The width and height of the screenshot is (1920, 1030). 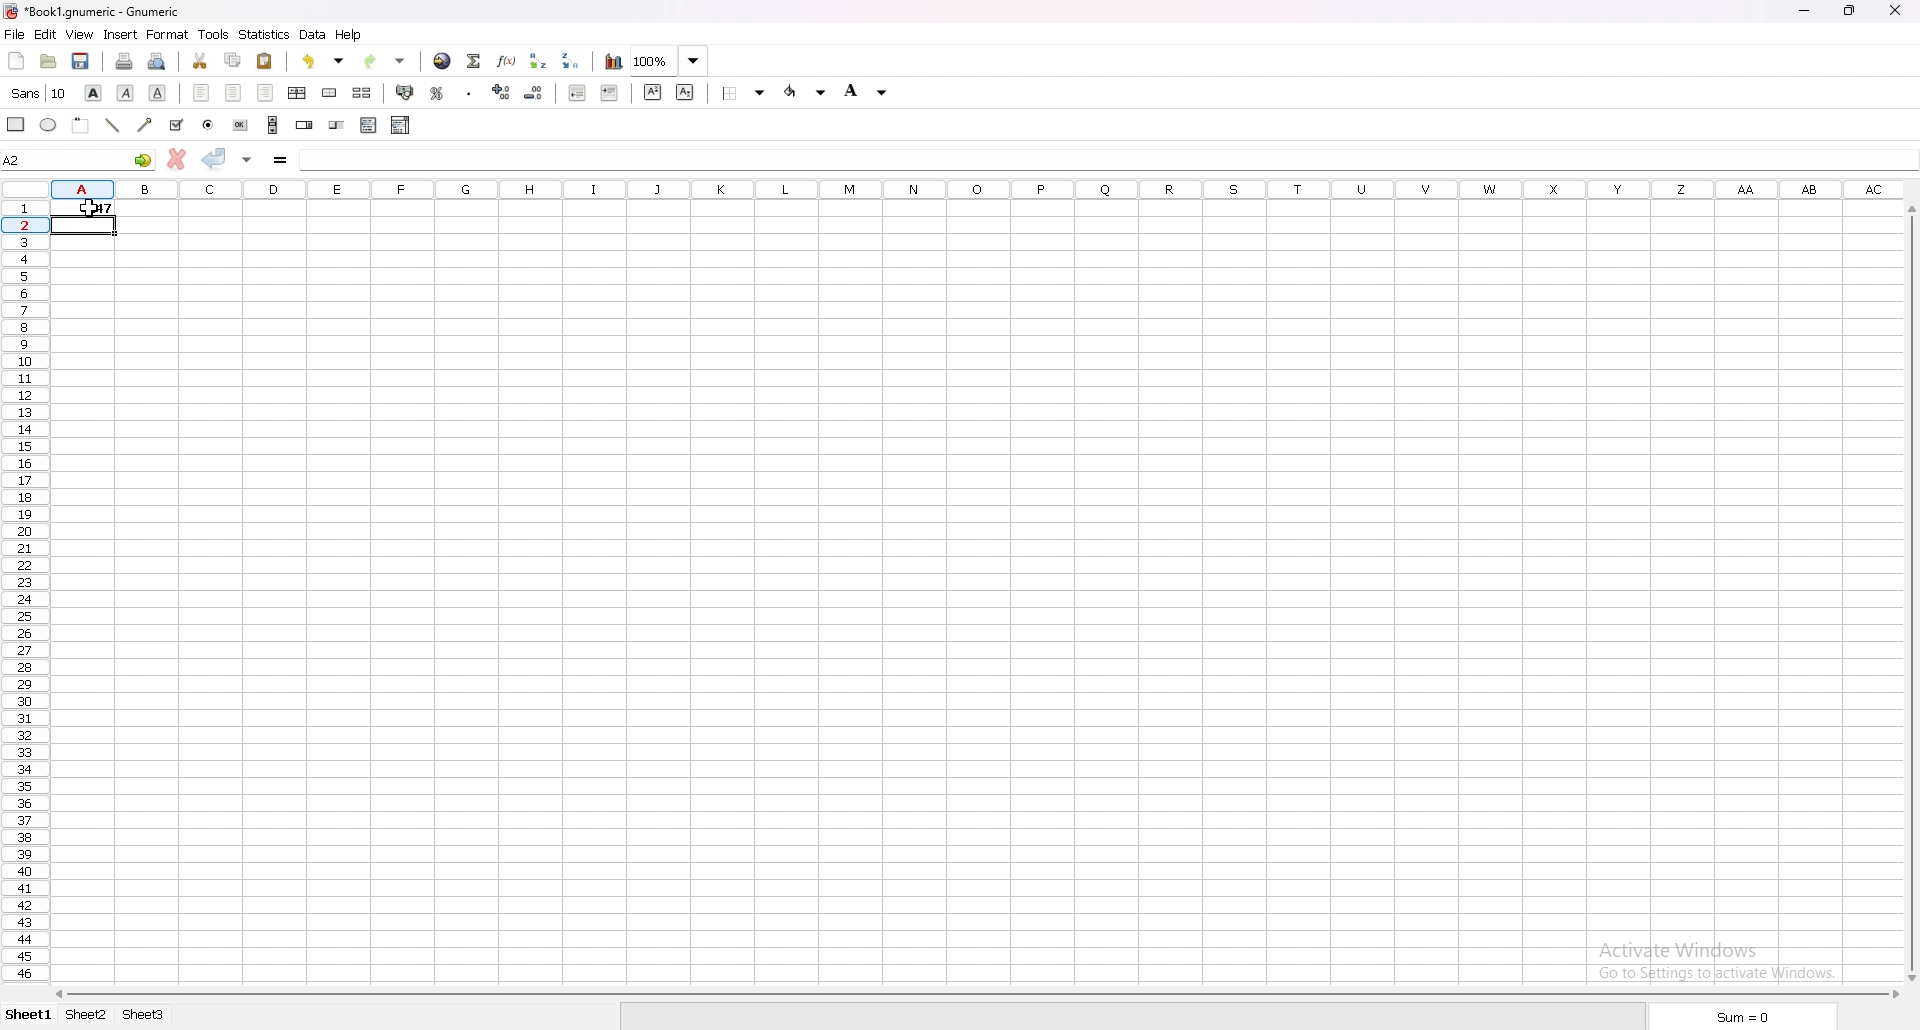 I want to click on left align, so click(x=201, y=93).